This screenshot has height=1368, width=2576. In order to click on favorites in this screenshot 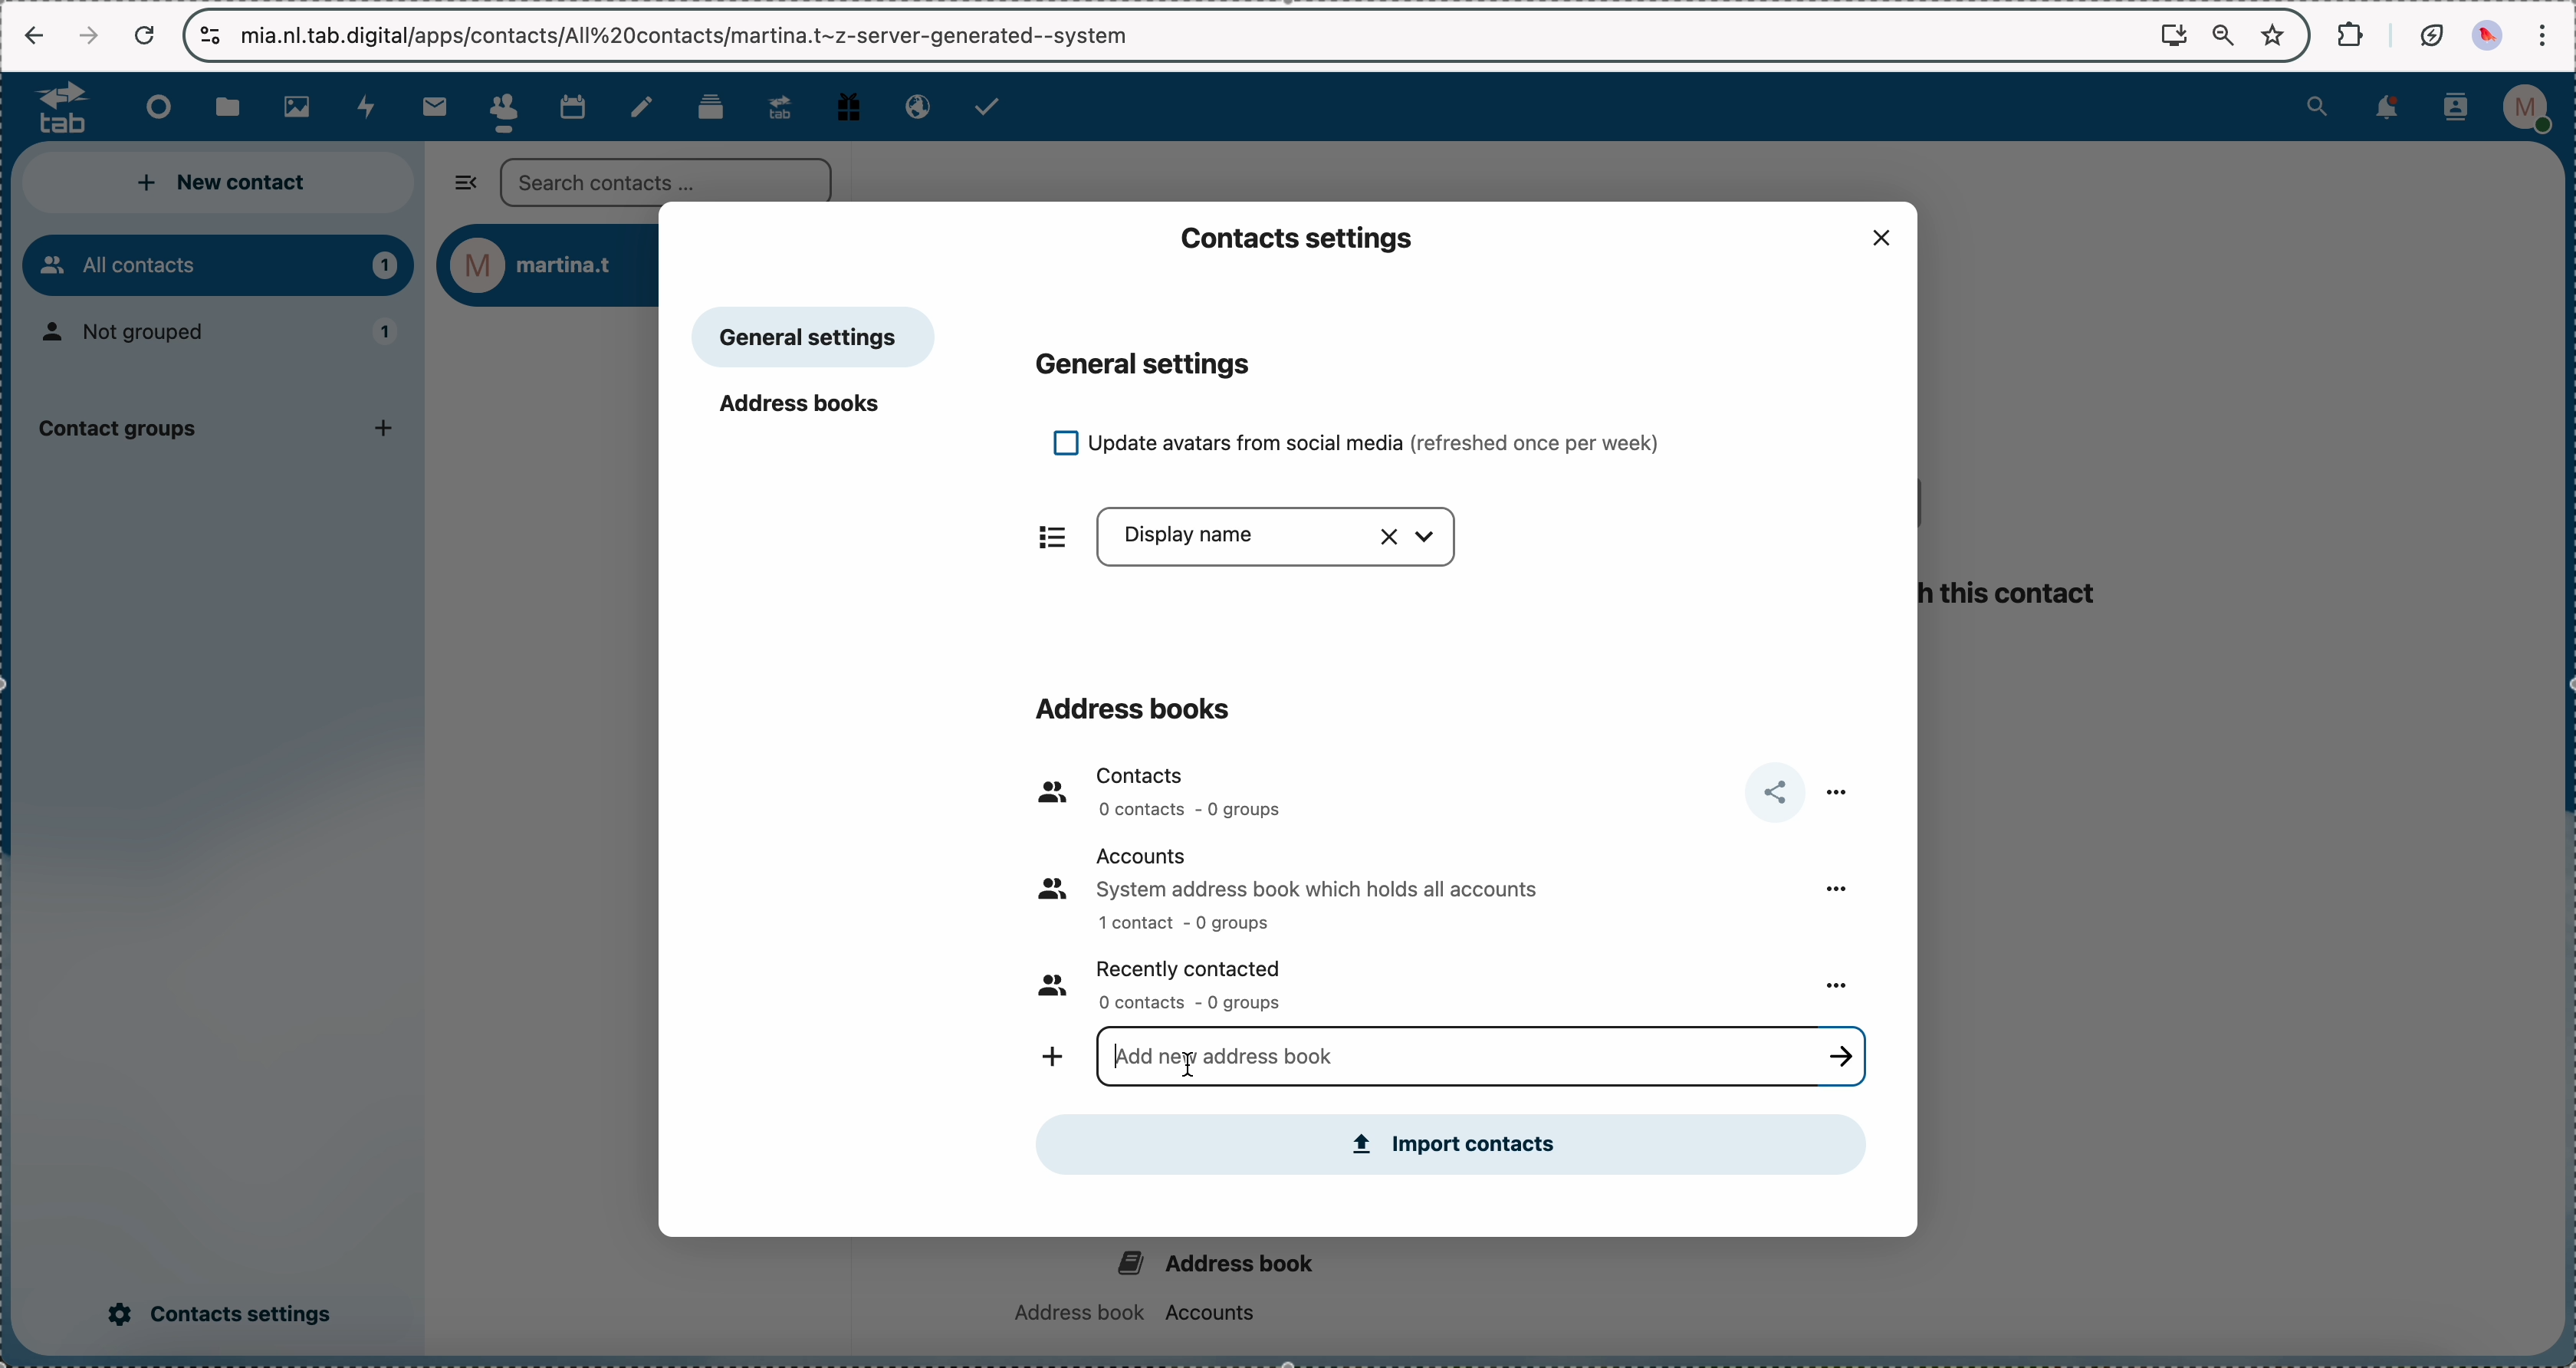, I will do `click(2272, 36)`.